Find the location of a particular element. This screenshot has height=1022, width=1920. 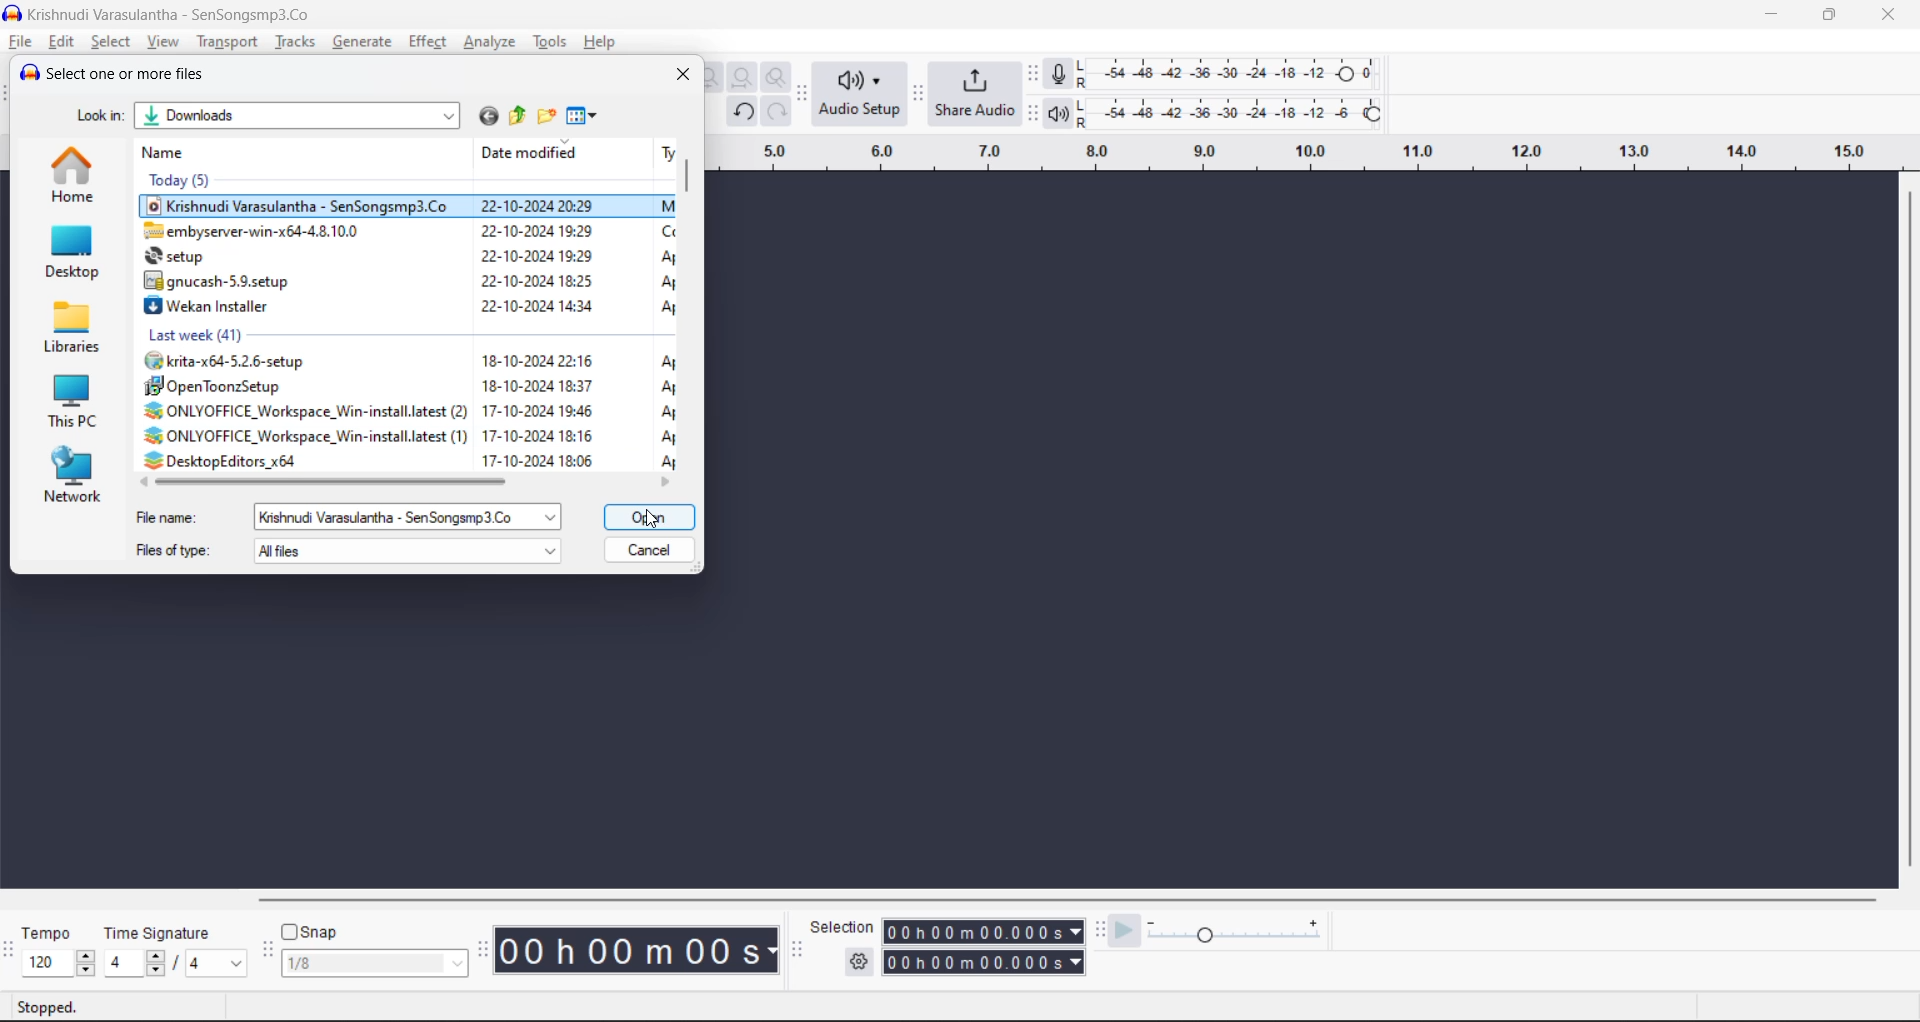

close window is located at coordinates (684, 73).